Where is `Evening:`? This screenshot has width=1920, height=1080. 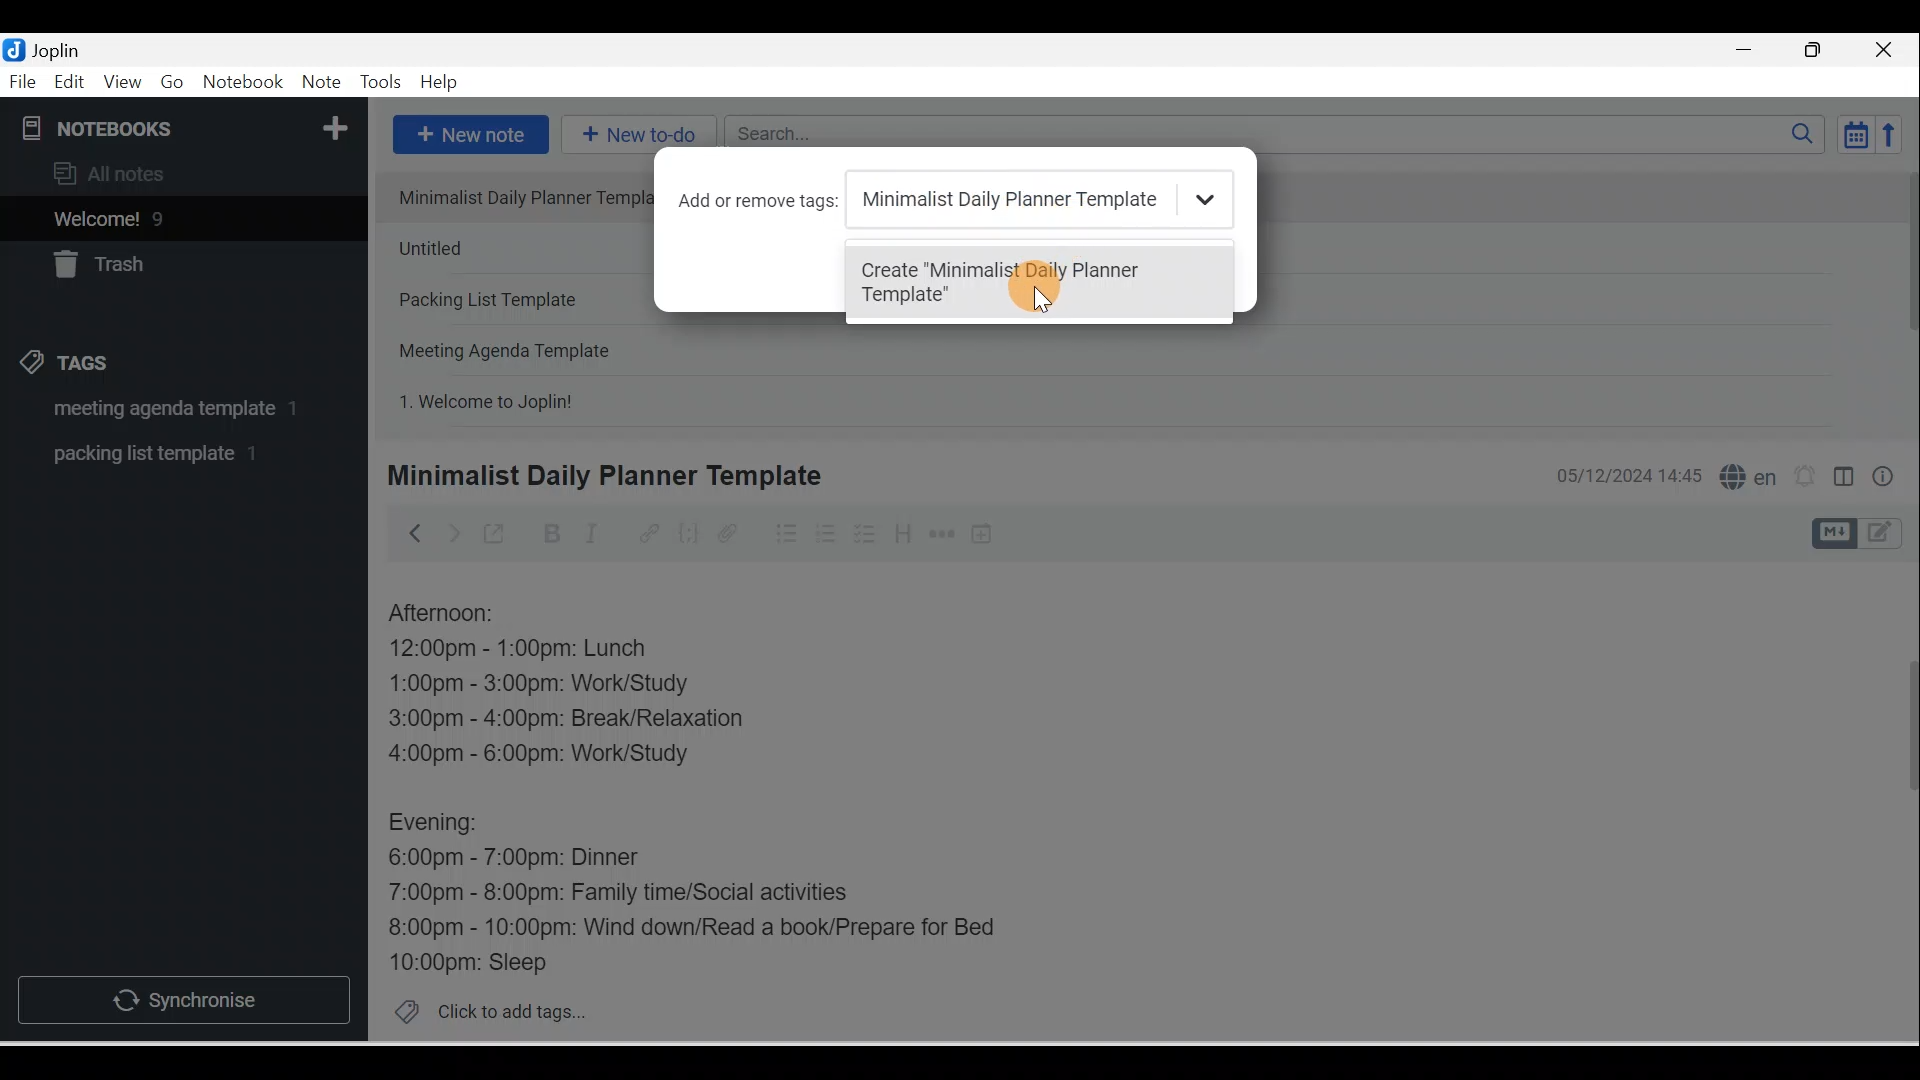 Evening: is located at coordinates (447, 826).